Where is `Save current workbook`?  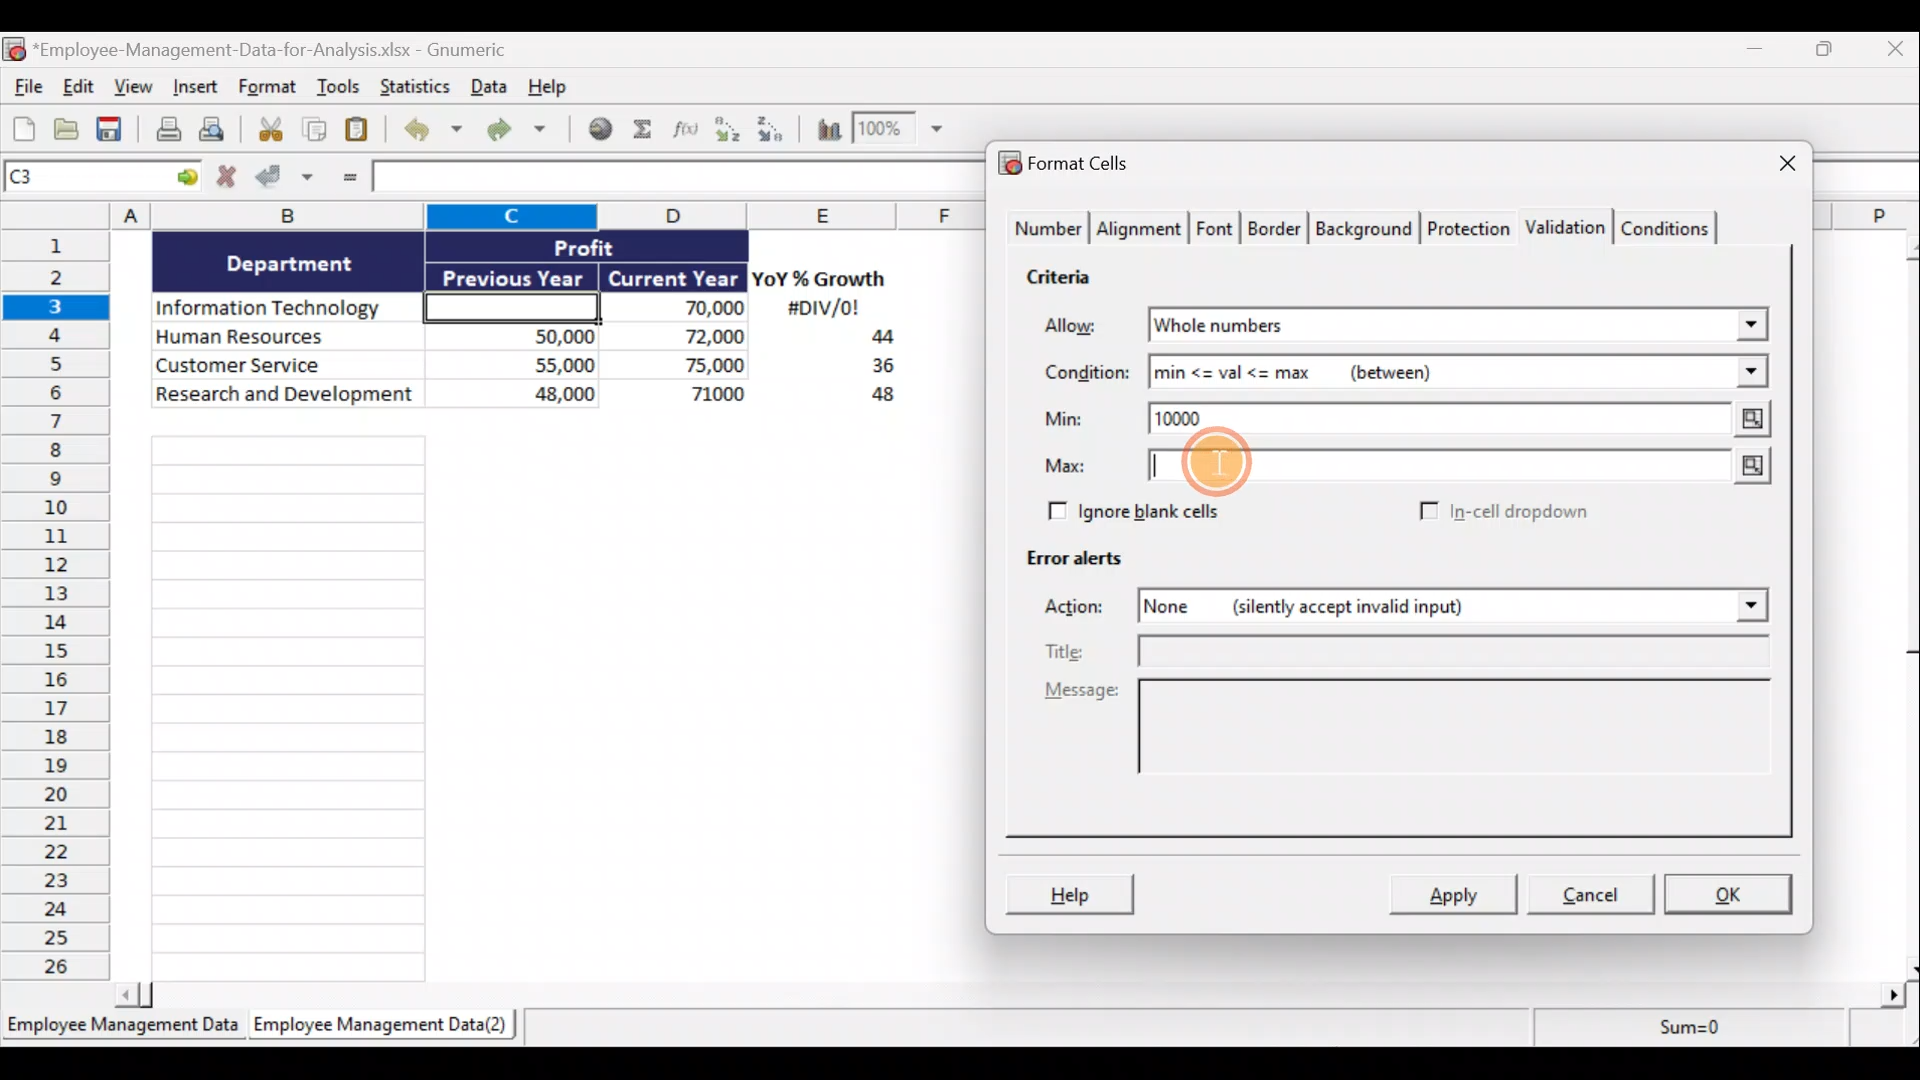
Save current workbook is located at coordinates (111, 130).